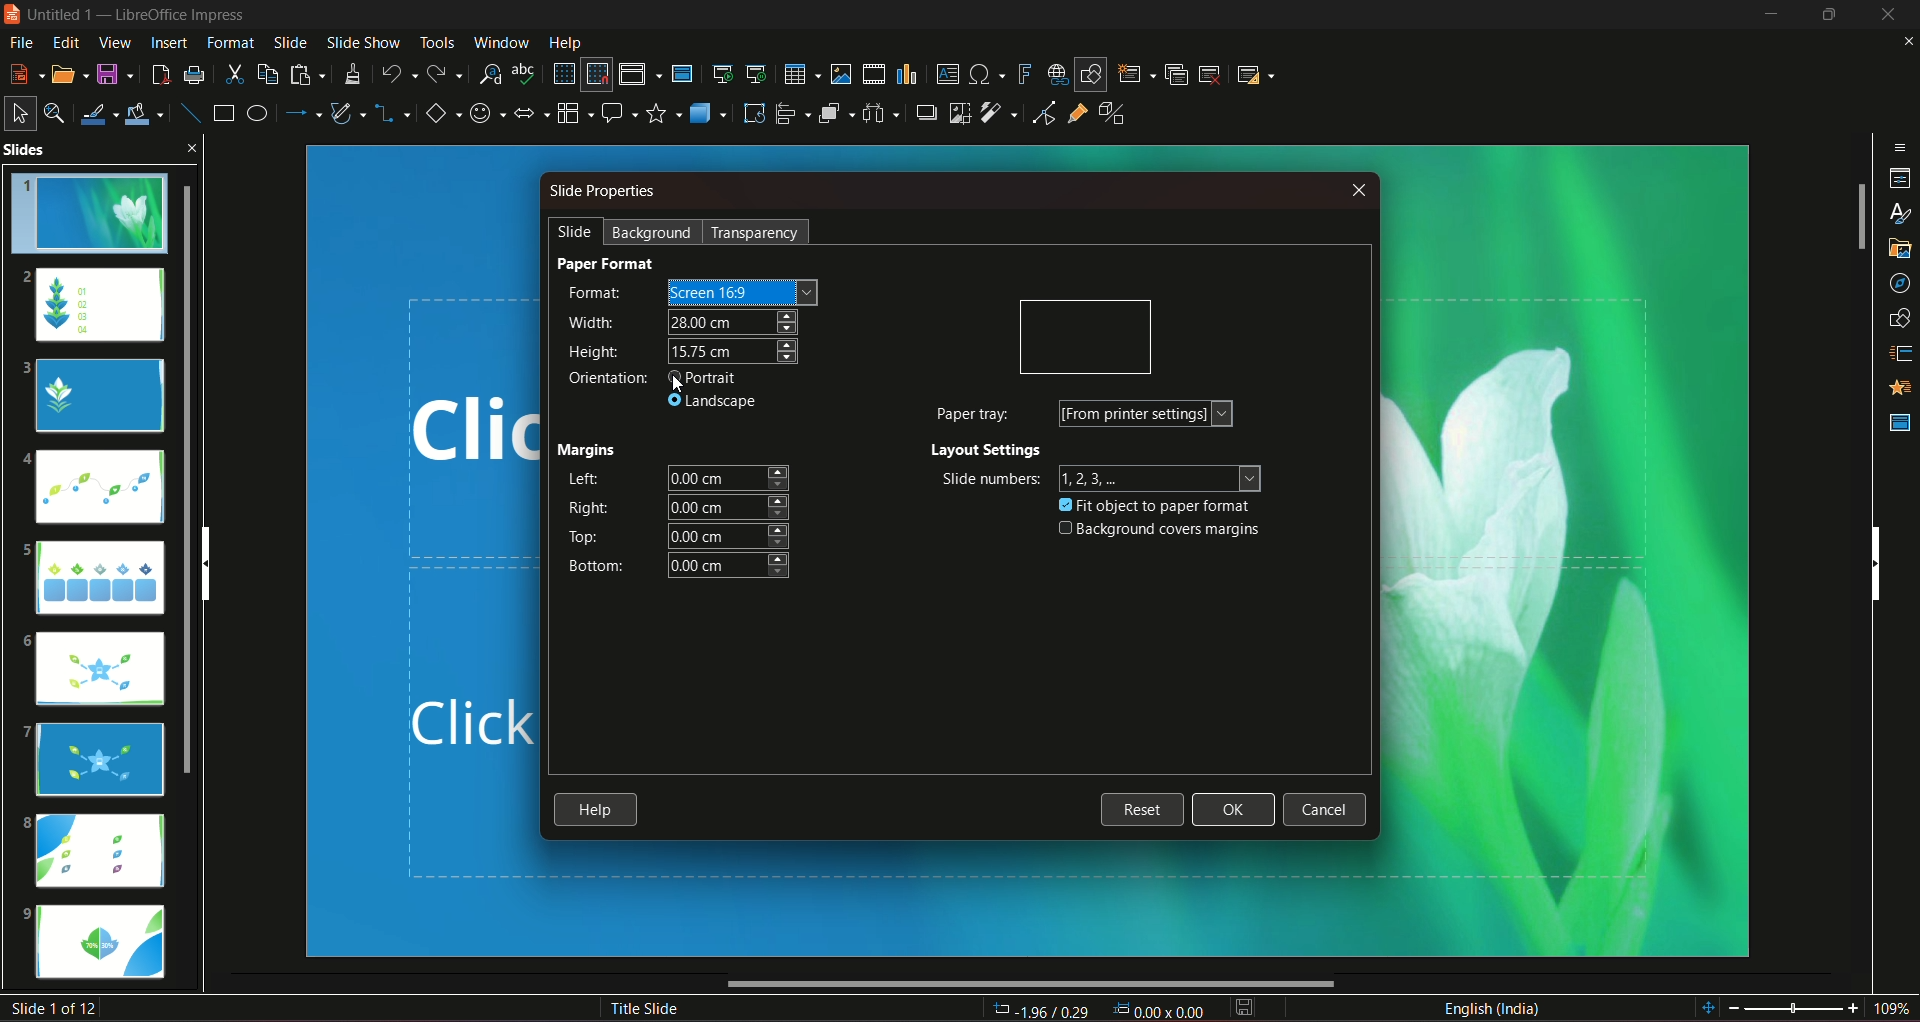 Image resolution: width=1920 pixels, height=1022 pixels. Describe the element at coordinates (730, 536) in the screenshot. I see `top margin` at that location.